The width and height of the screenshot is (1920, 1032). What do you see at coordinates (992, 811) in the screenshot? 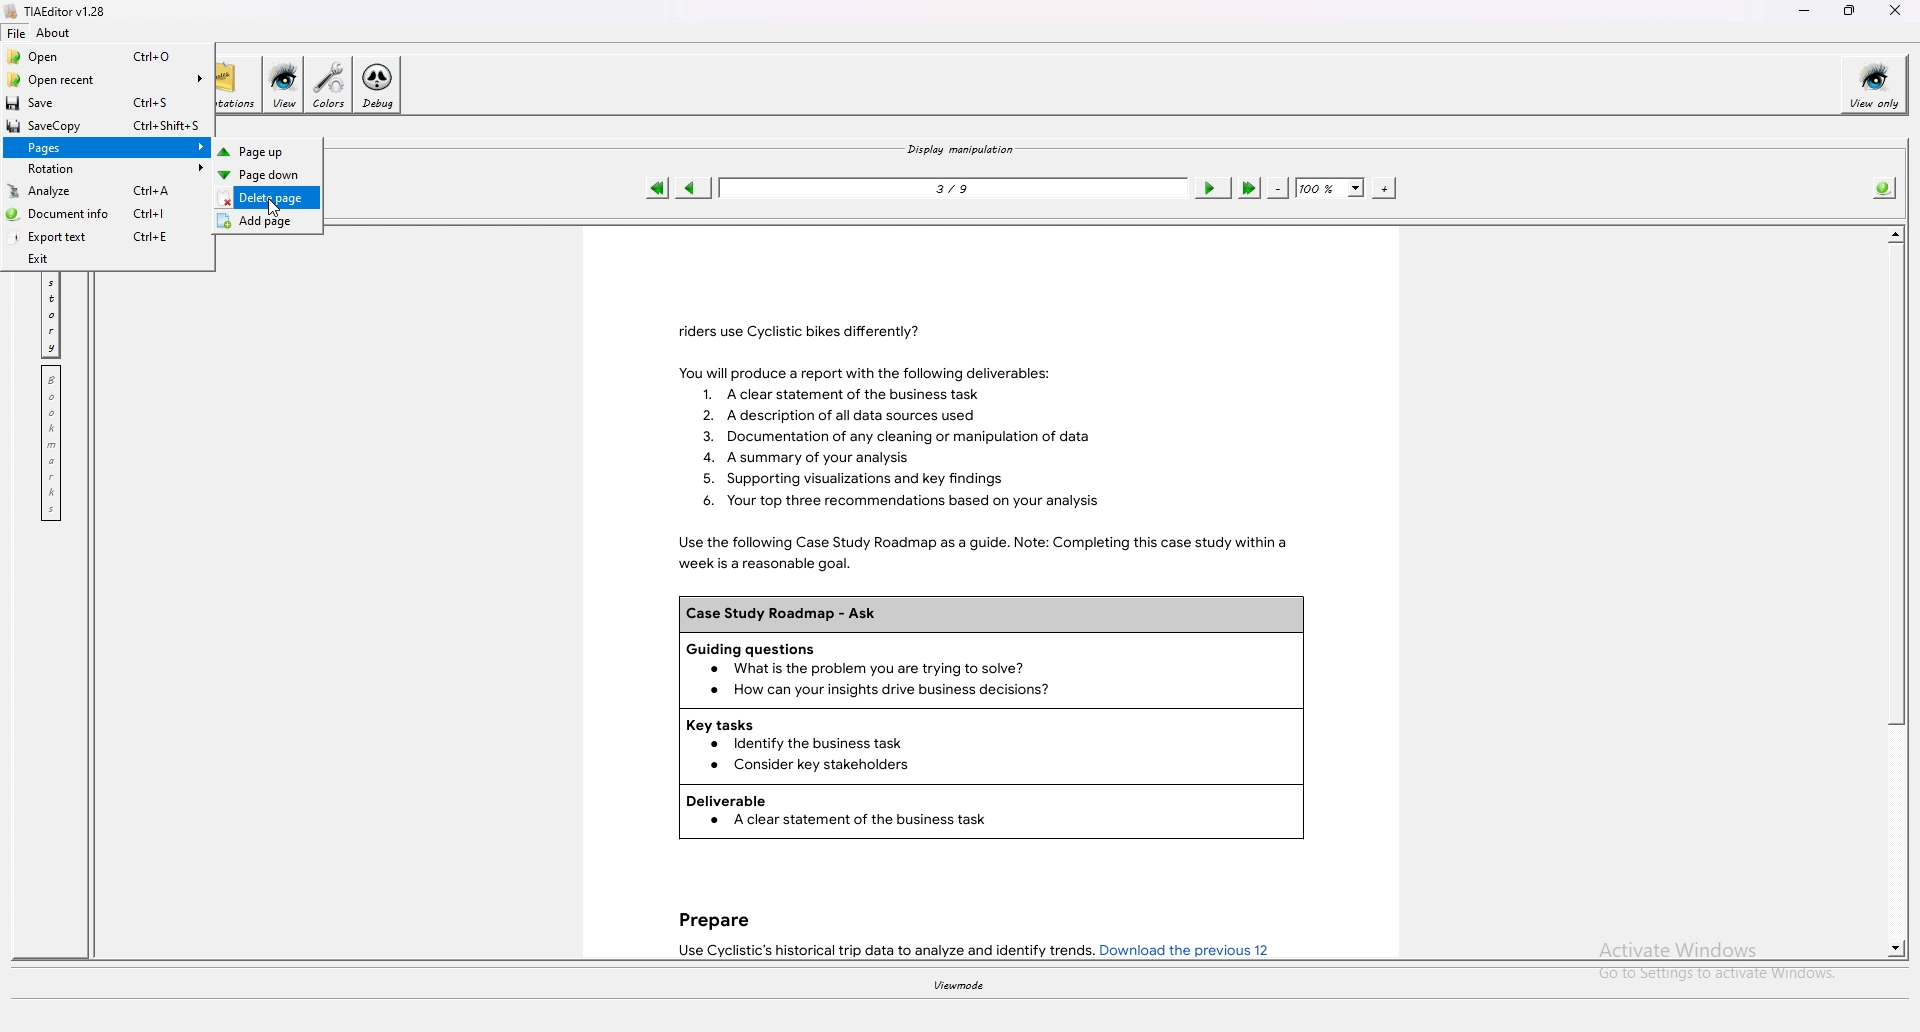
I see `Deliverable  A clear statement of the business task` at bounding box center [992, 811].